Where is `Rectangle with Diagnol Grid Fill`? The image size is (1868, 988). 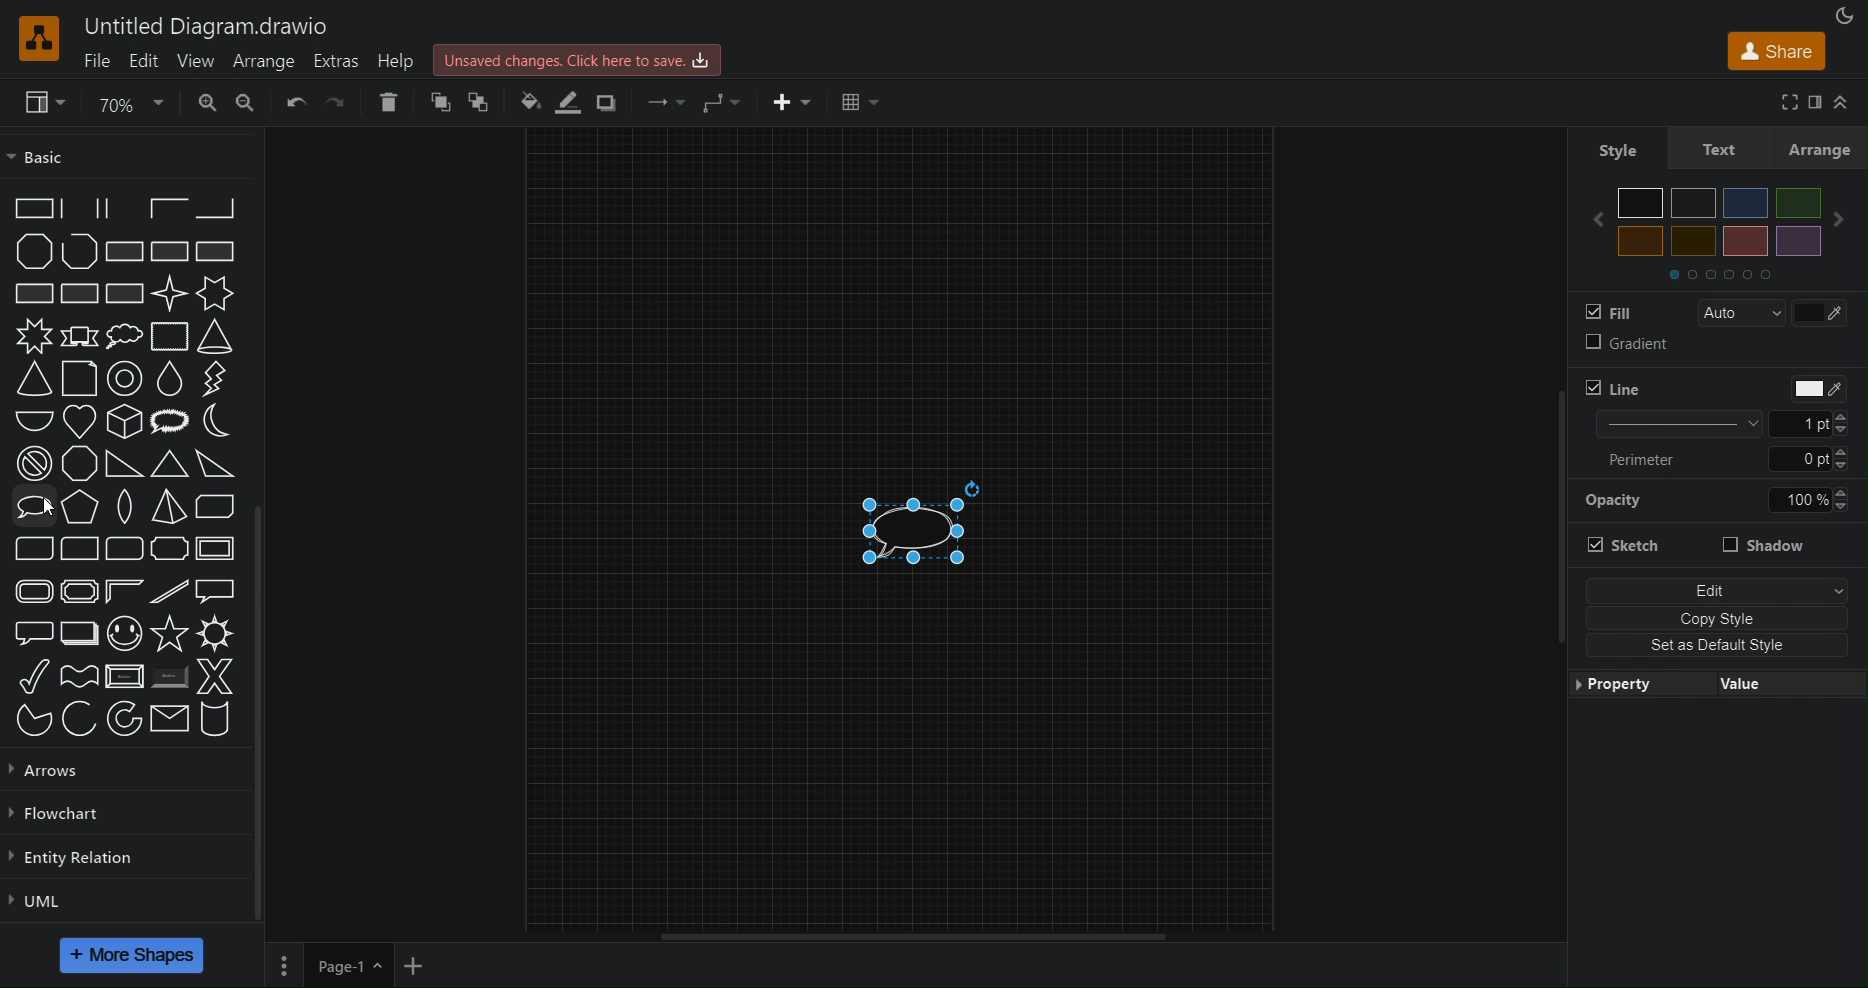
Rectangle with Diagnol Grid Fill is located at coordinates (125, 292).